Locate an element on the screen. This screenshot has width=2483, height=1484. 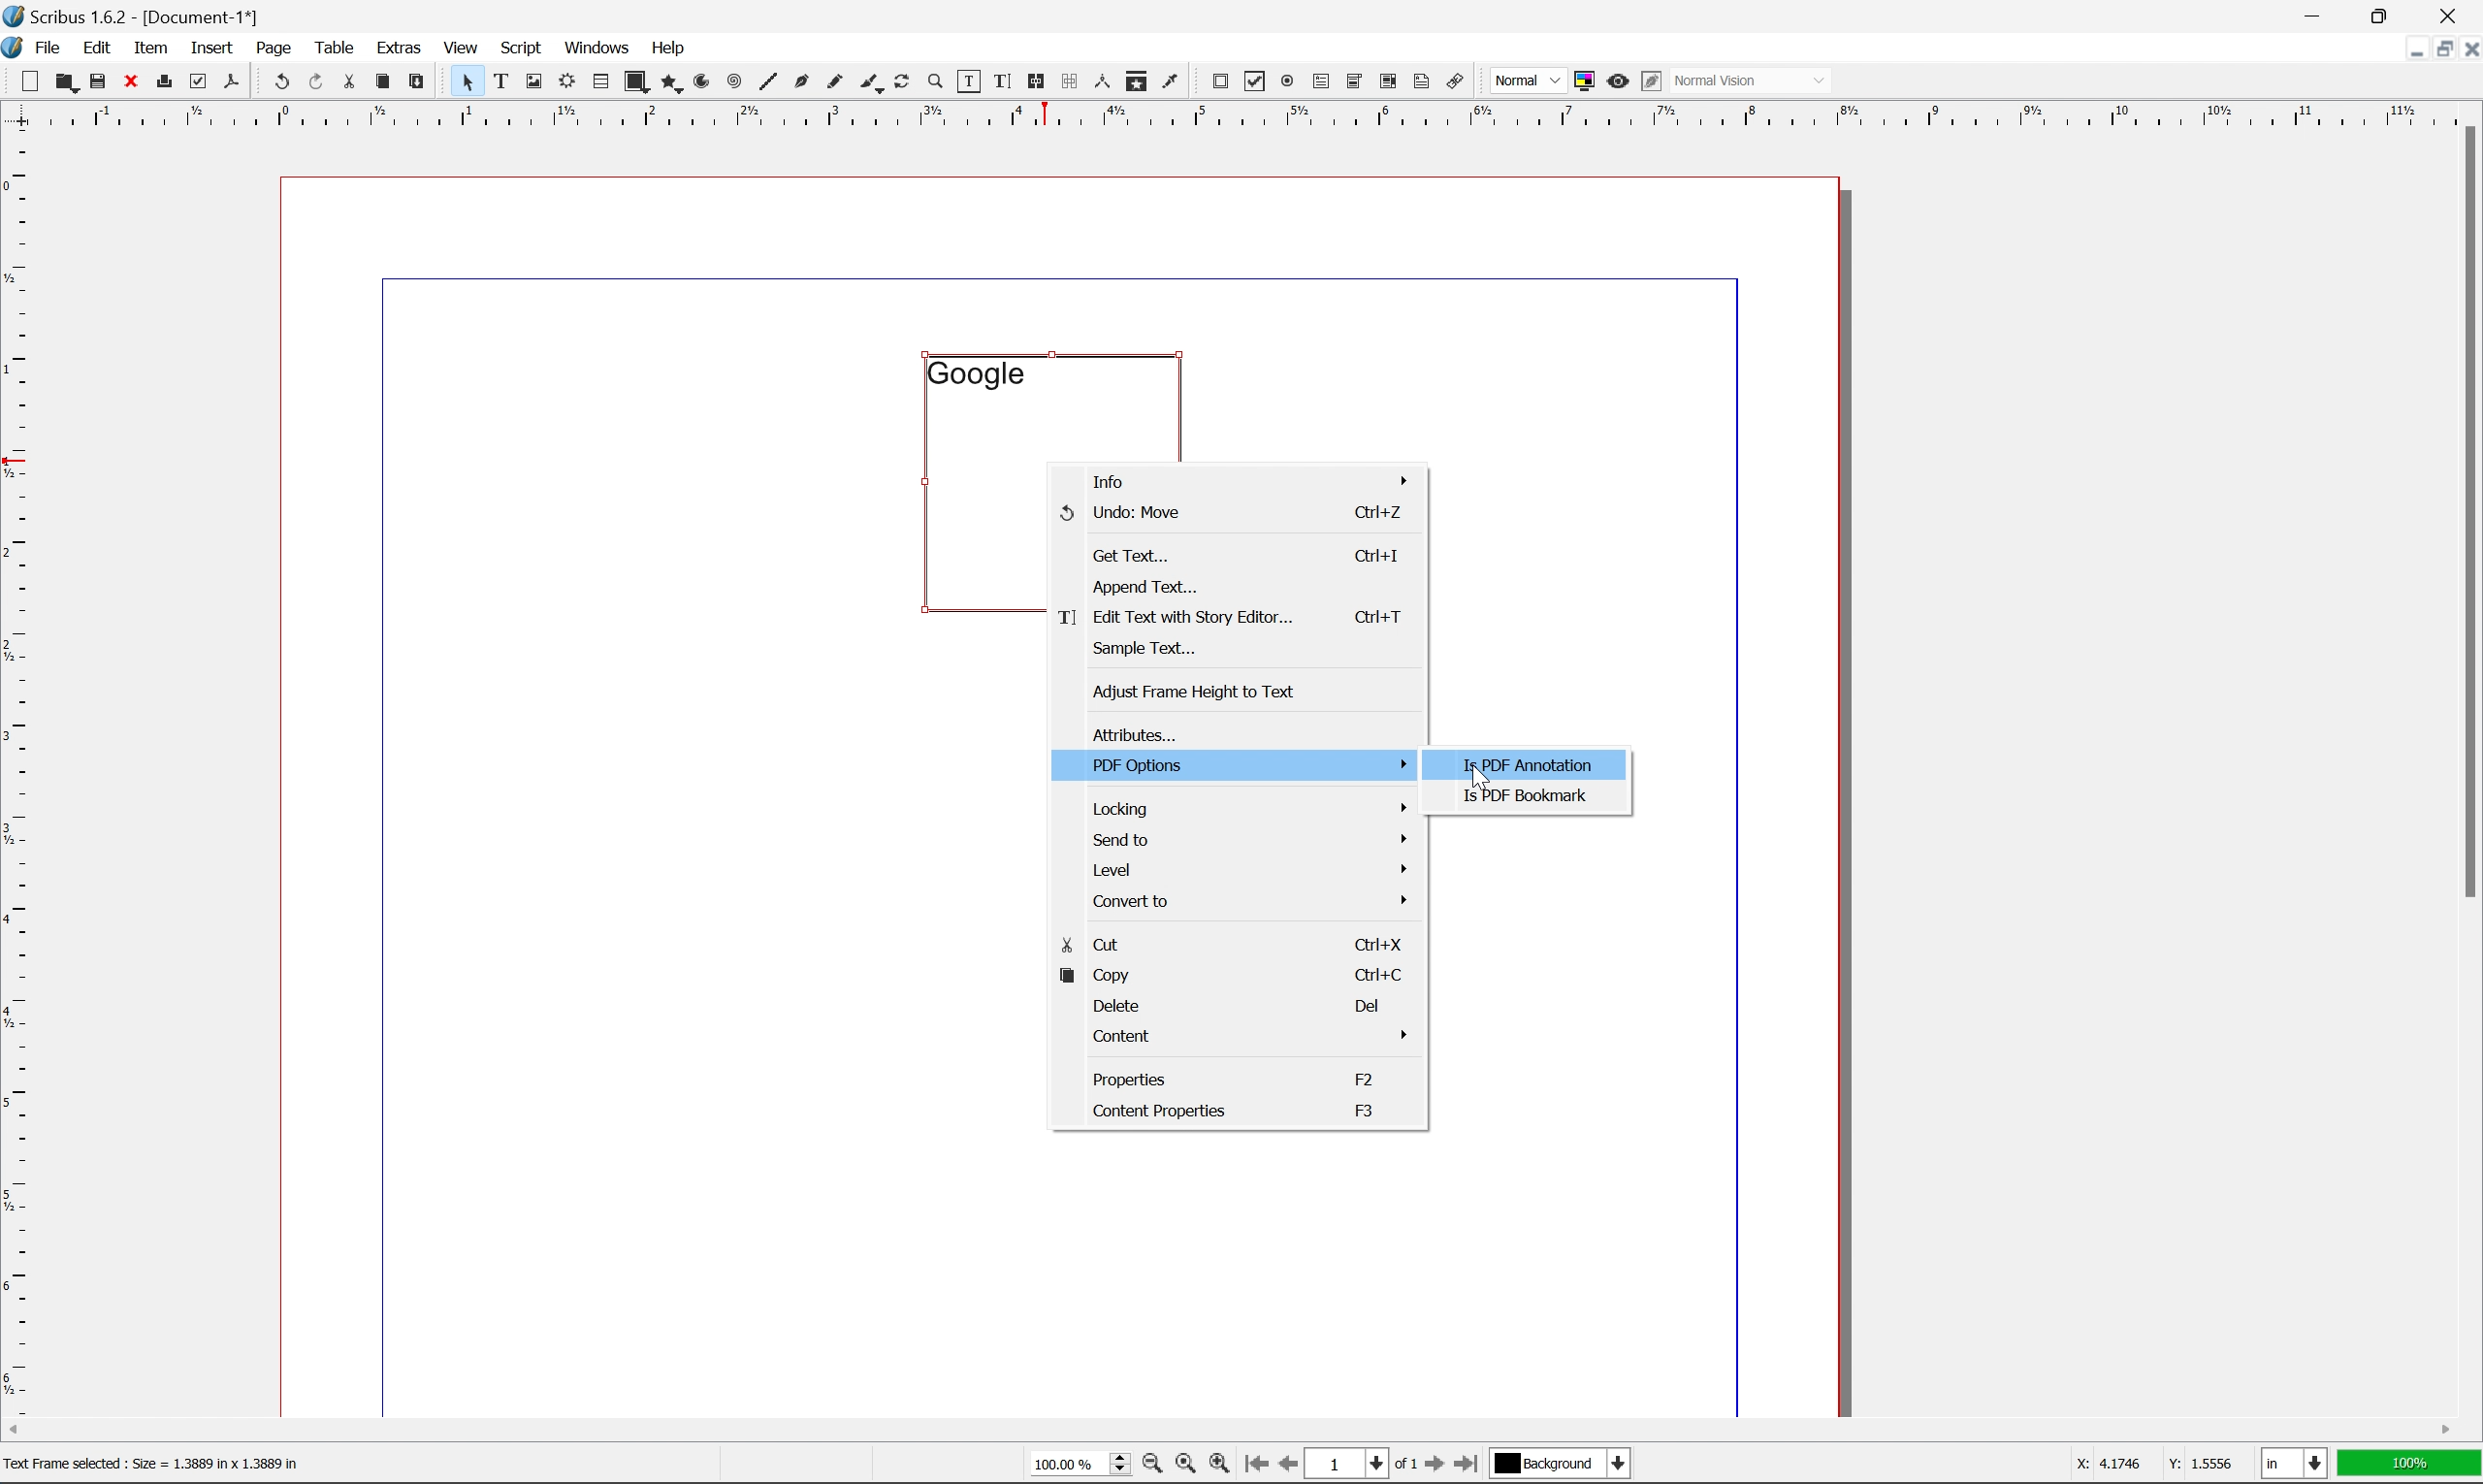
send to is located at coordinates (1249, 840).